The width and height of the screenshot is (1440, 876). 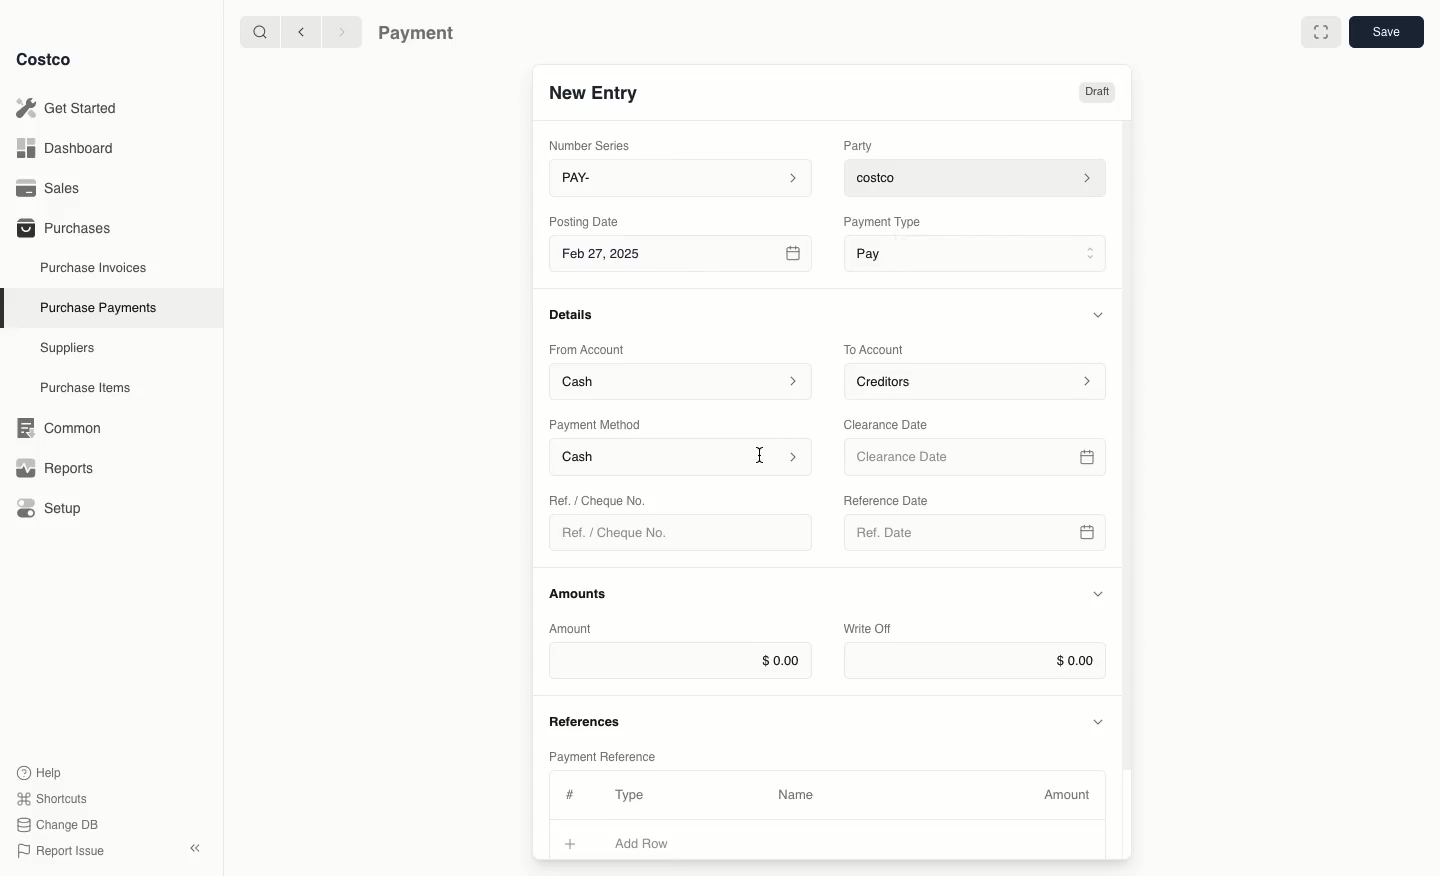 What do you see at coordinates (623, 533) in the screenshot?
I see `Ref. / Cheque No.` at bounding box center [623, 533].